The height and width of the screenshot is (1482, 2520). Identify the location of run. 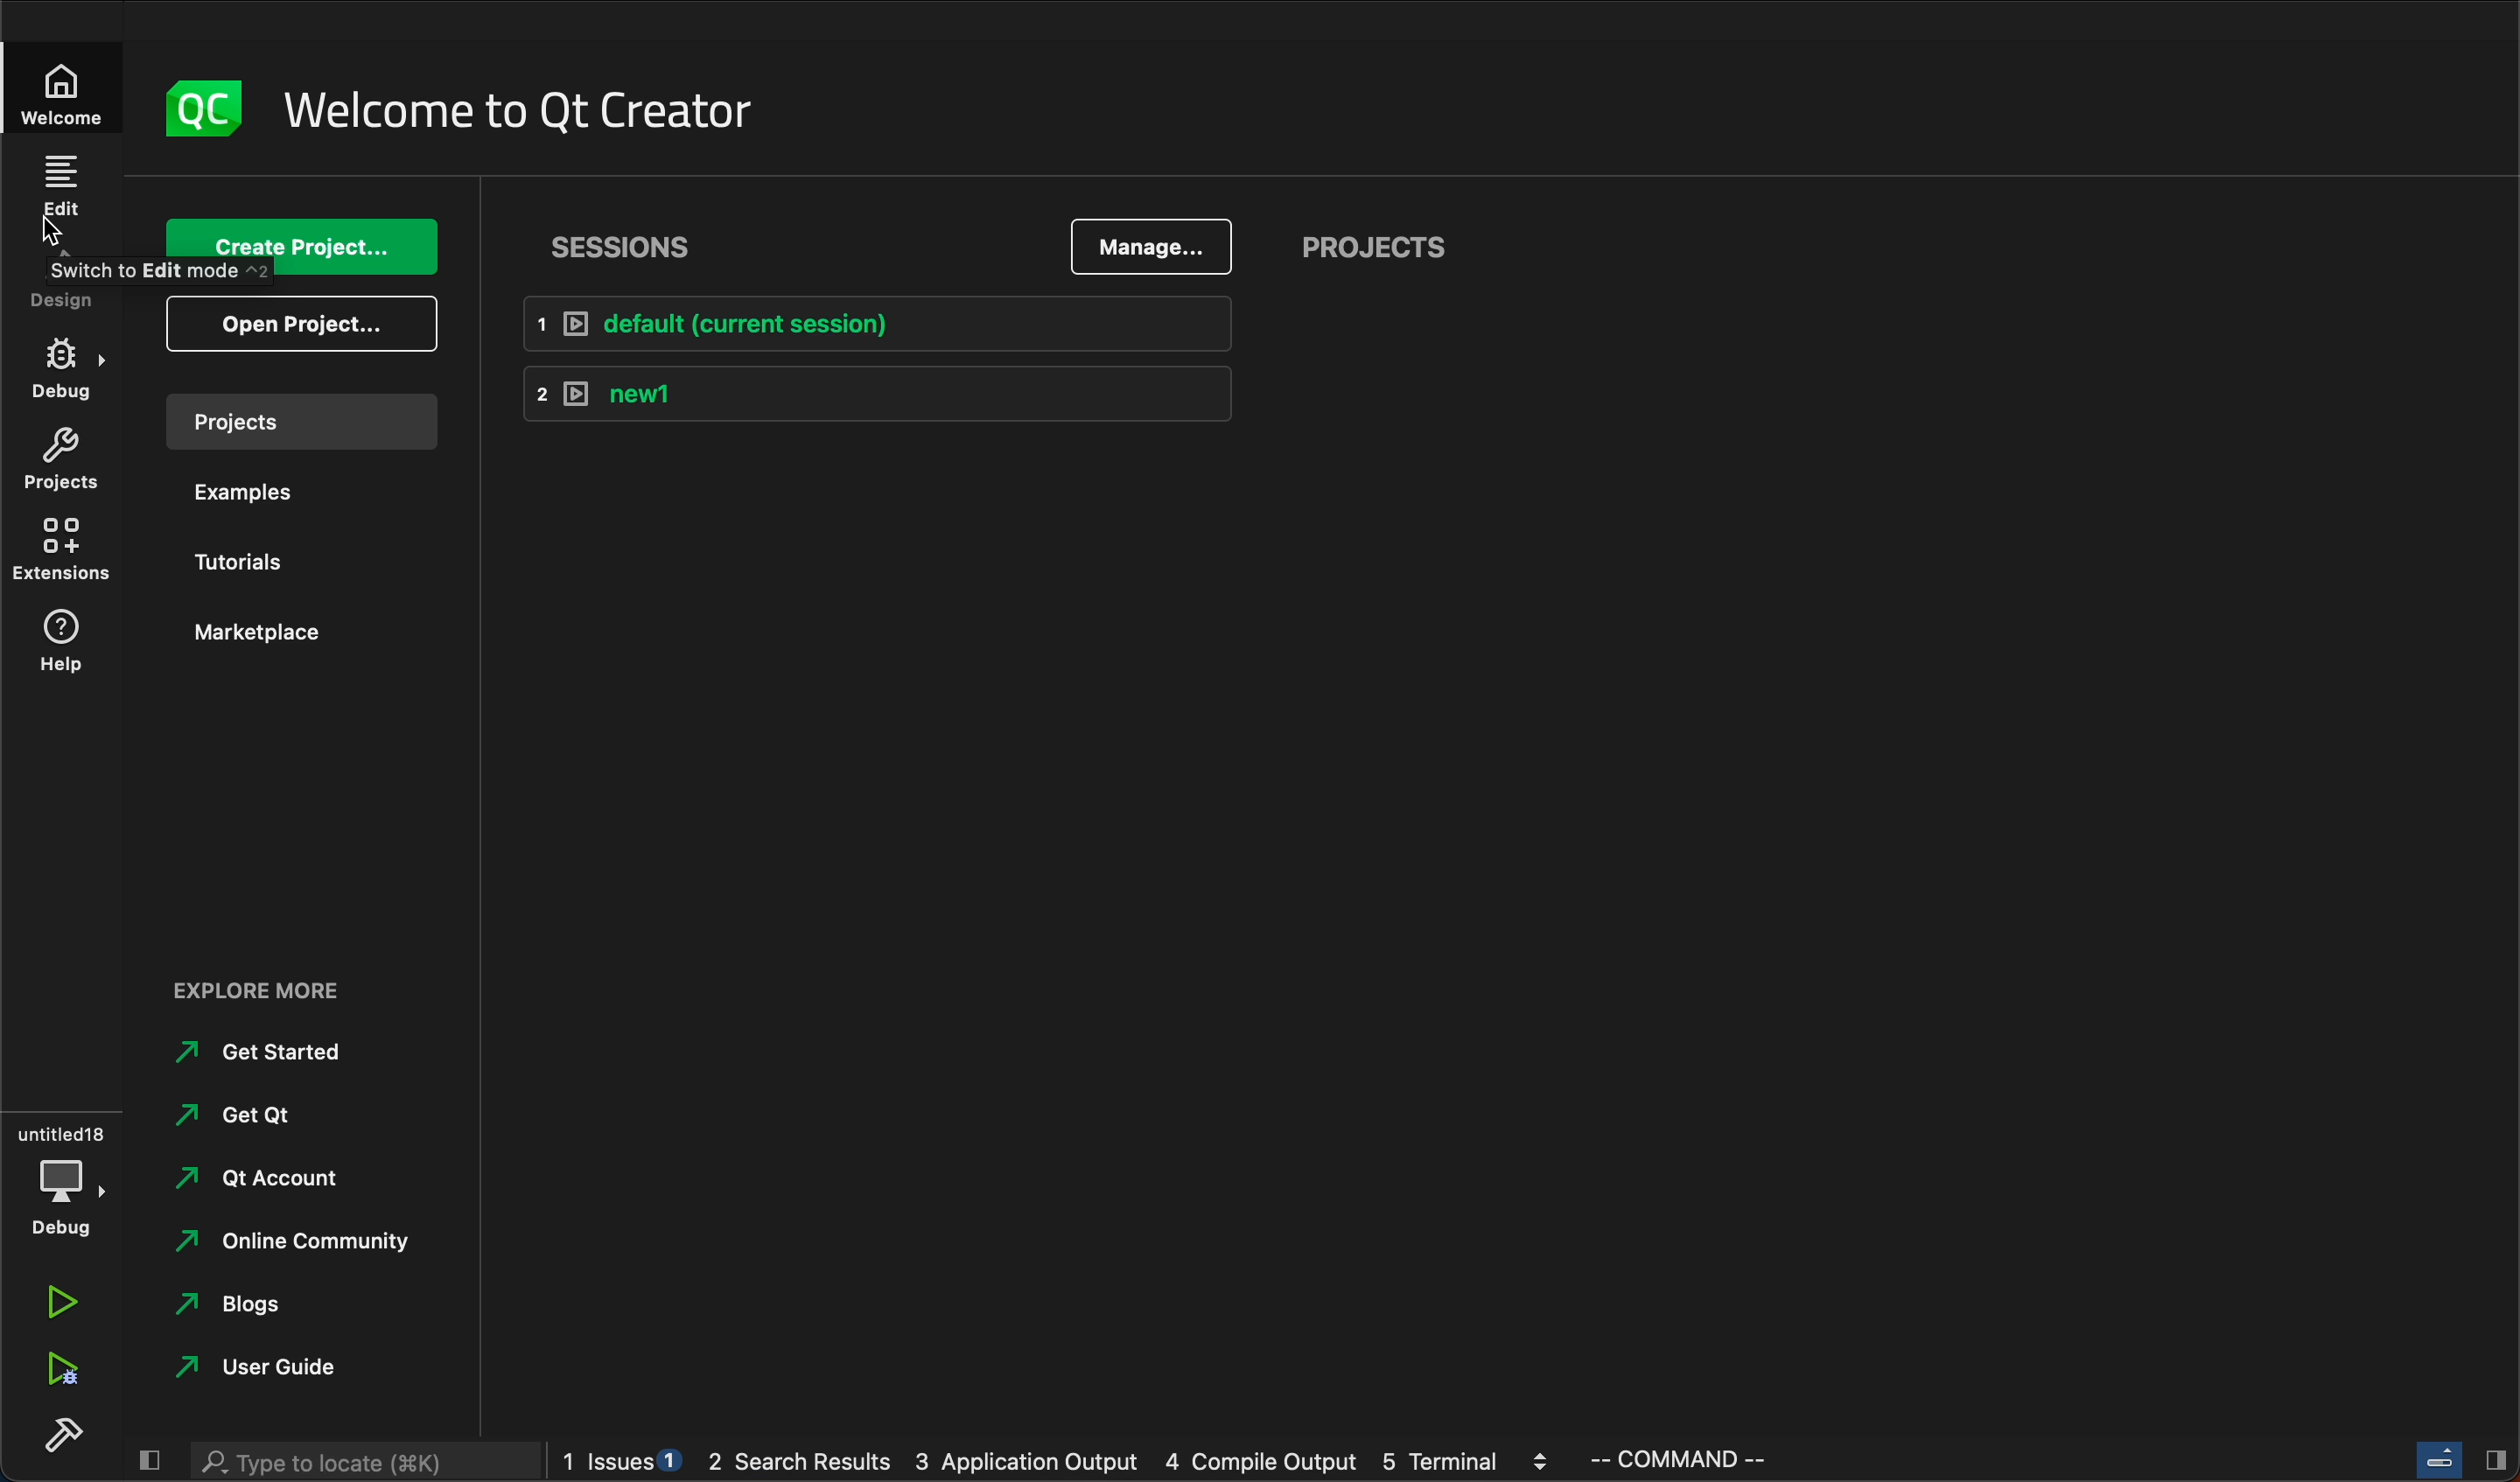
(67, 1301).